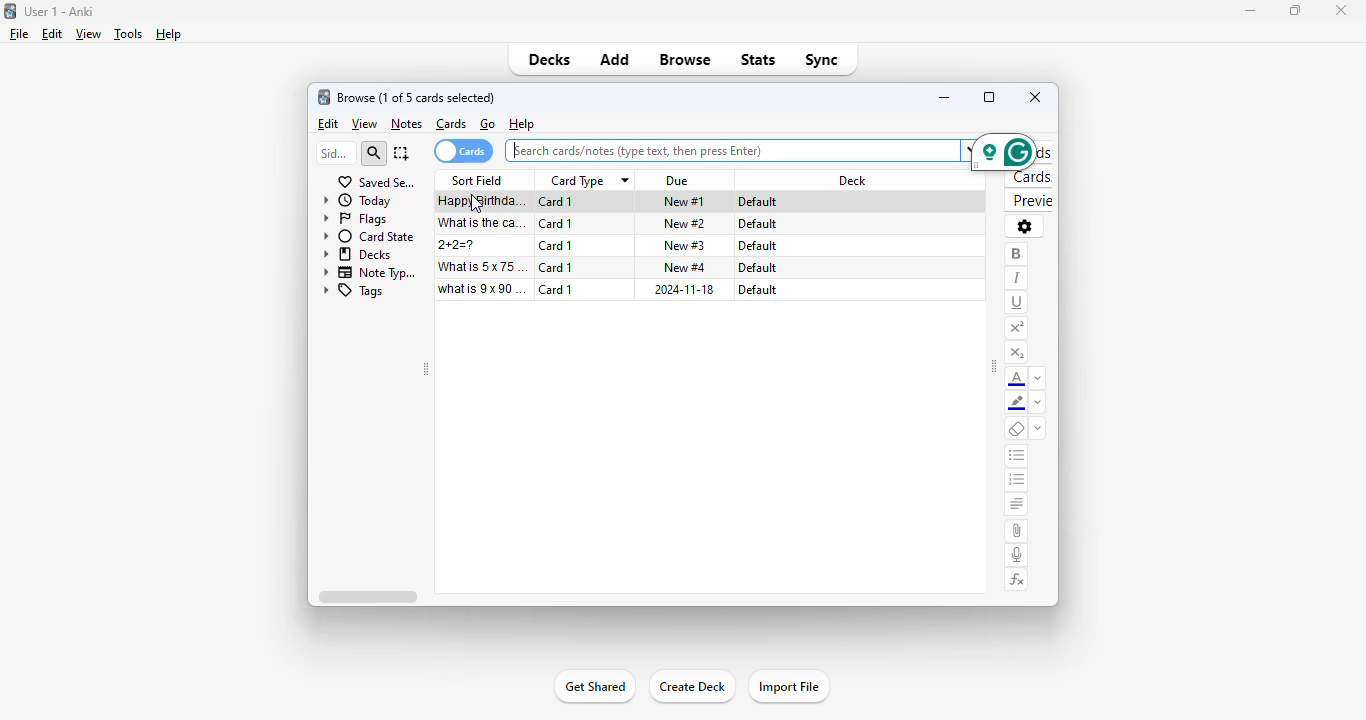  Describe the element at coordinates (1016, 303) in the screenshot. I see `underline` at that location.